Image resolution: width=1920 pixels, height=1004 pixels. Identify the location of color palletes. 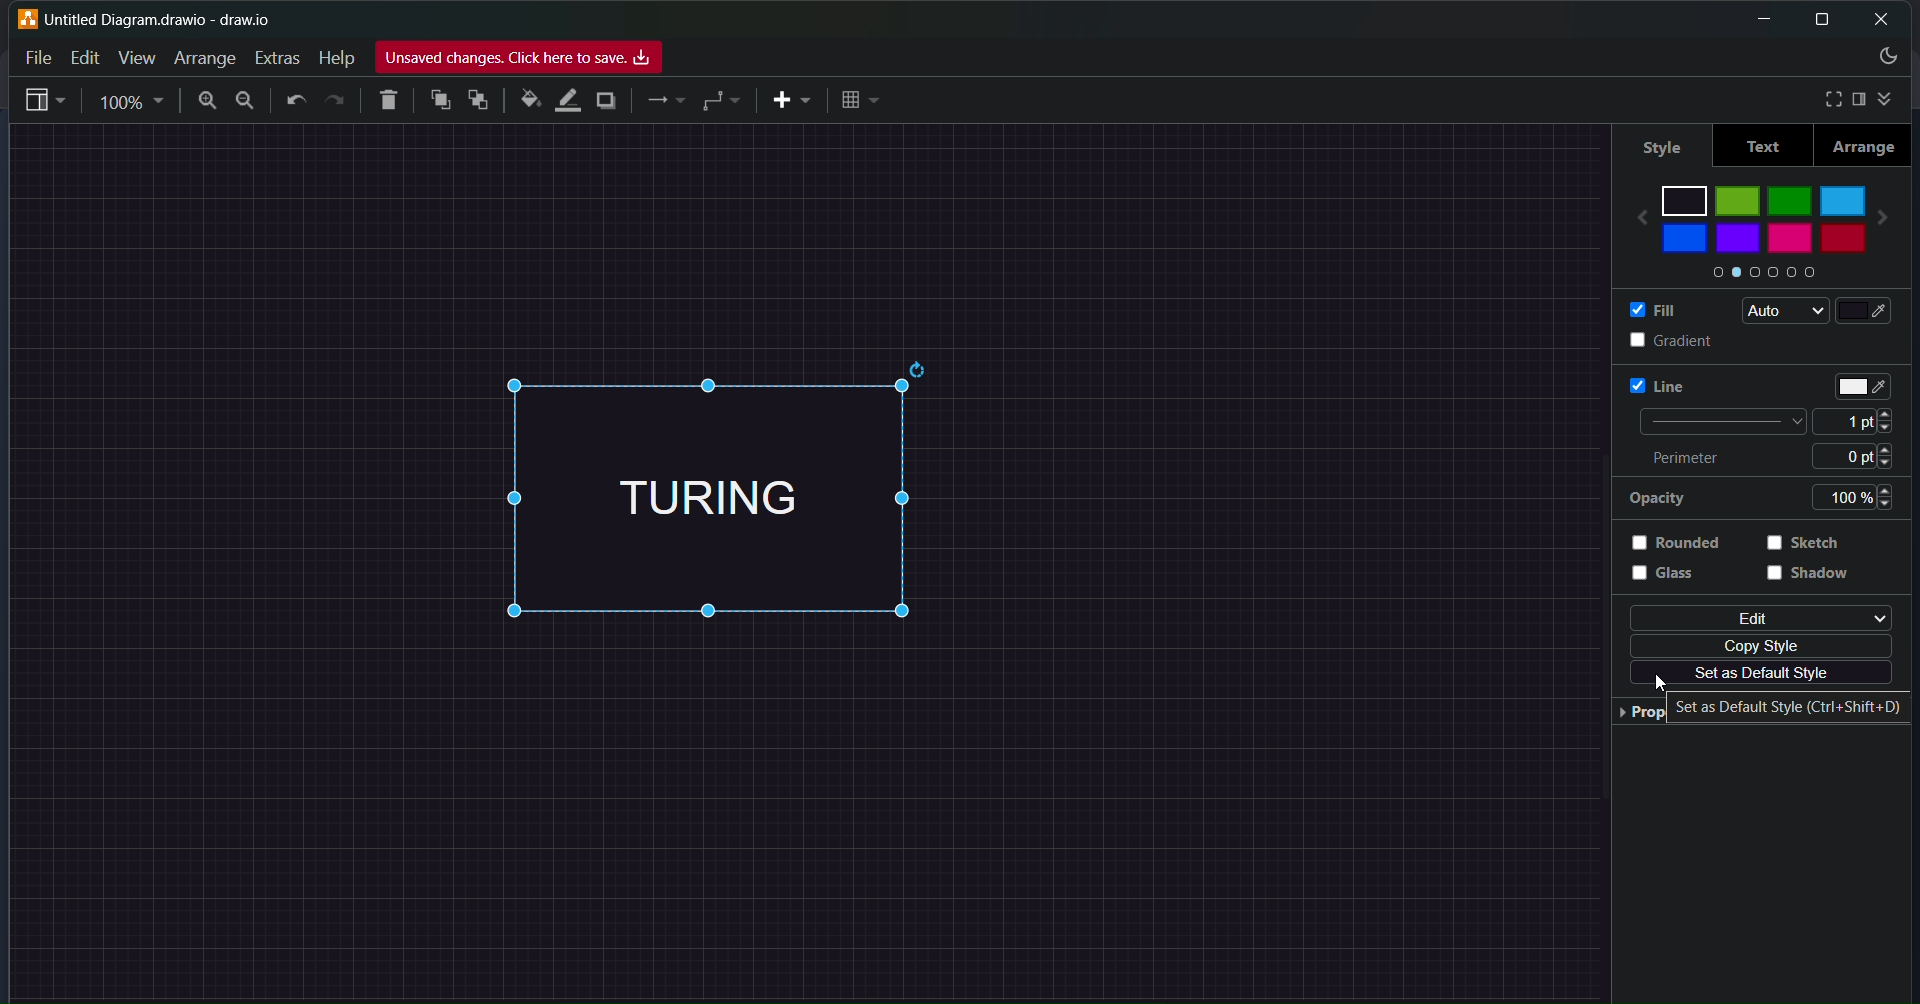
(1759, 275).